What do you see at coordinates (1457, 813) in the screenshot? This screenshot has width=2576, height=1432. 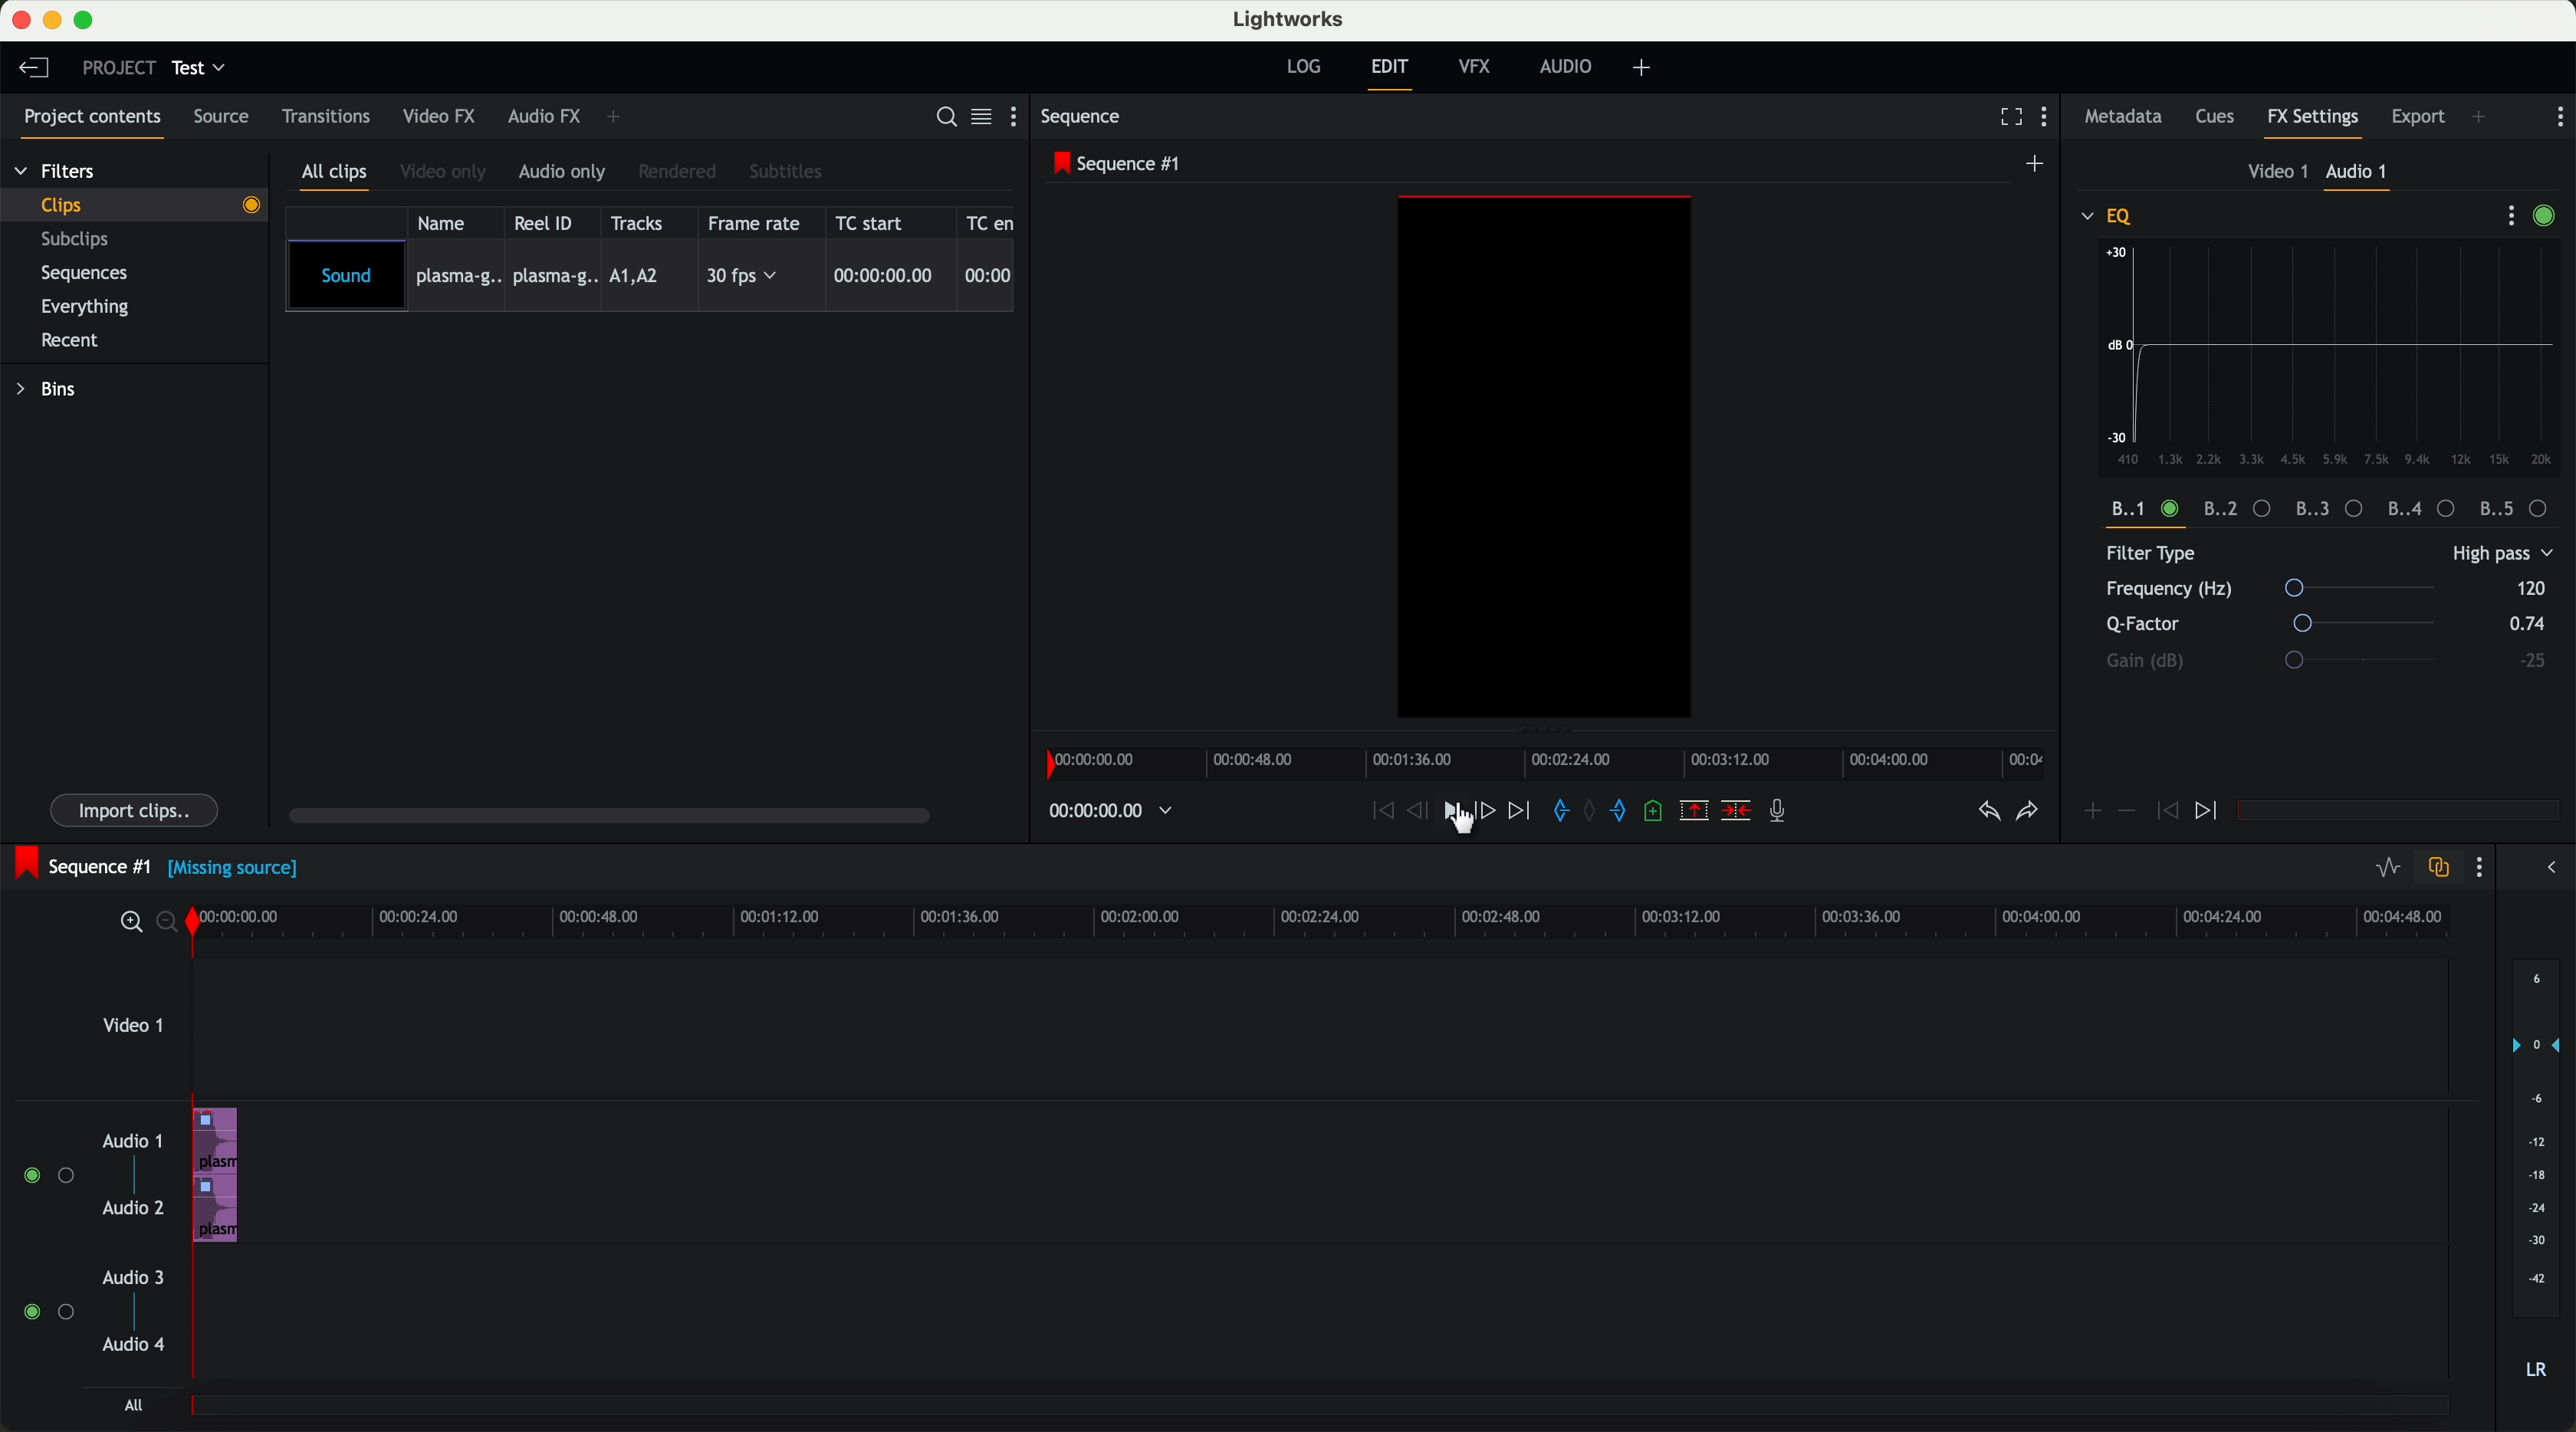 I see `play` at bounding box center [1457, 813].